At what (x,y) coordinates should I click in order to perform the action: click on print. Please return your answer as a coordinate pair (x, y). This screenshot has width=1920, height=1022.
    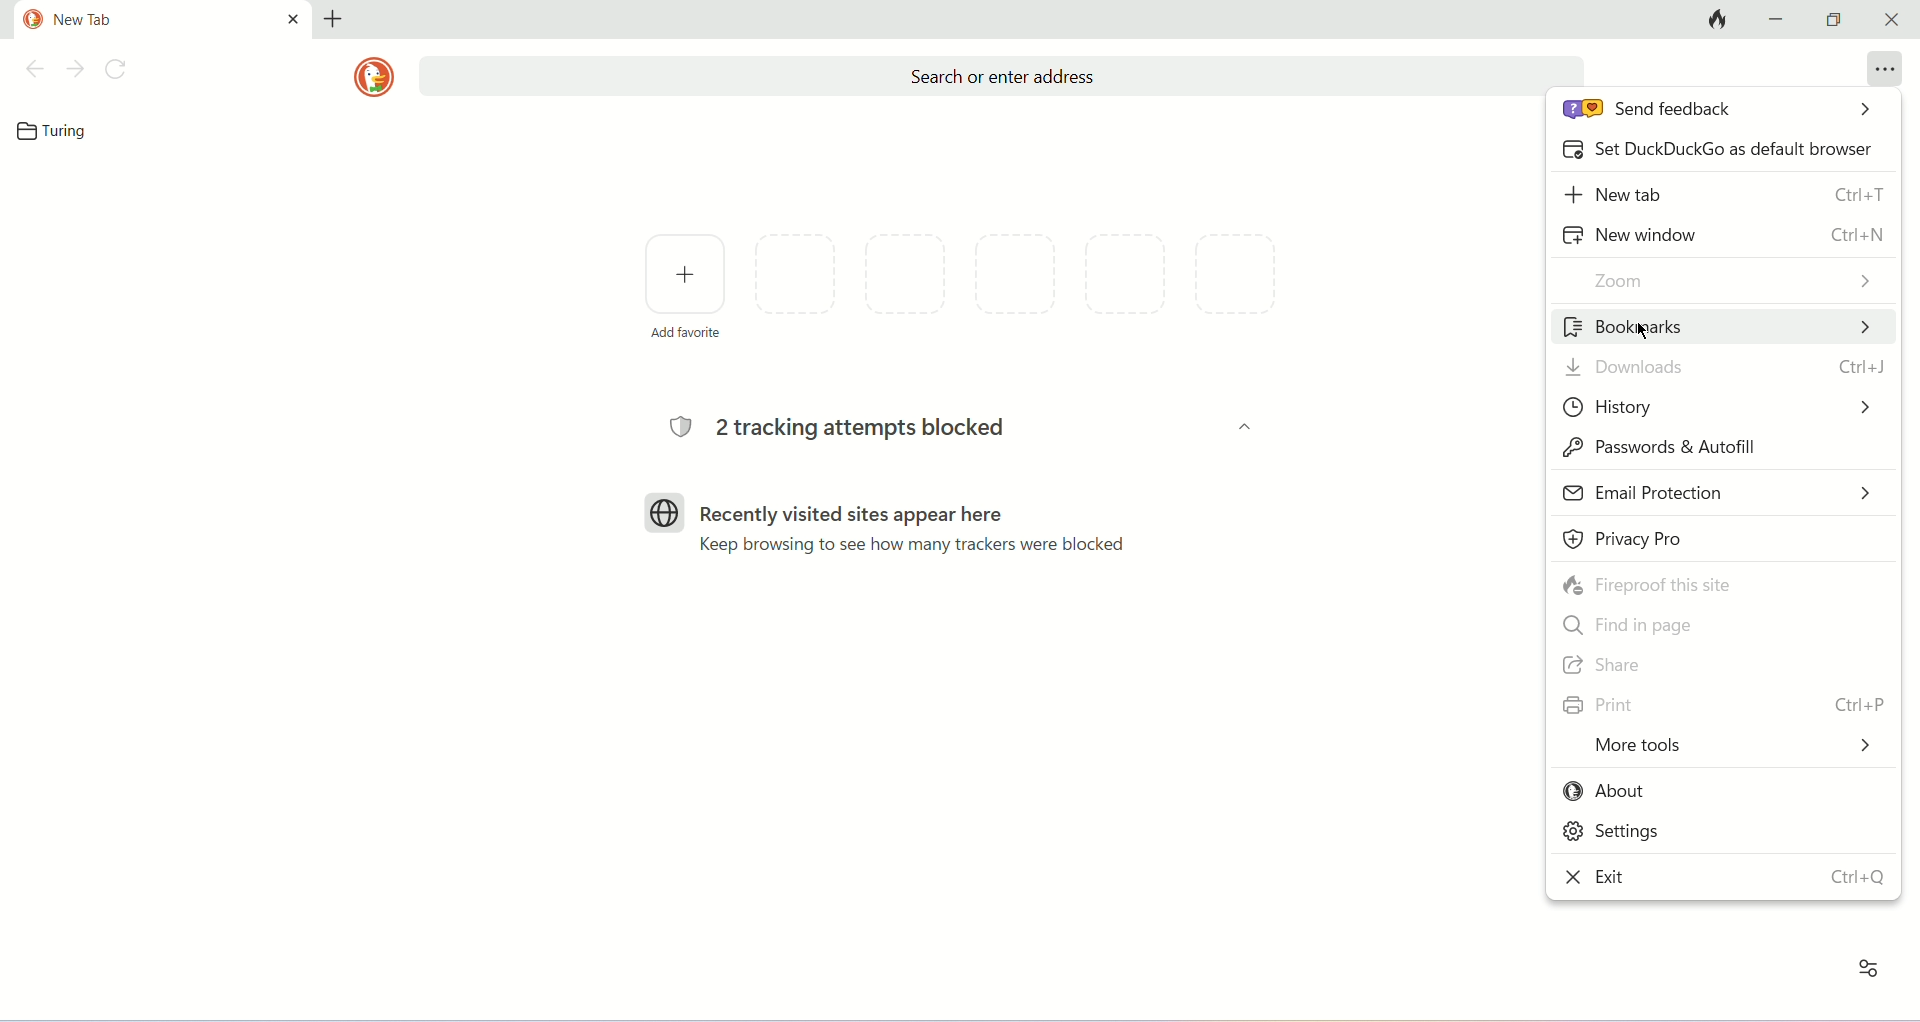
    Looking at the image, I should click on (1724, 710).